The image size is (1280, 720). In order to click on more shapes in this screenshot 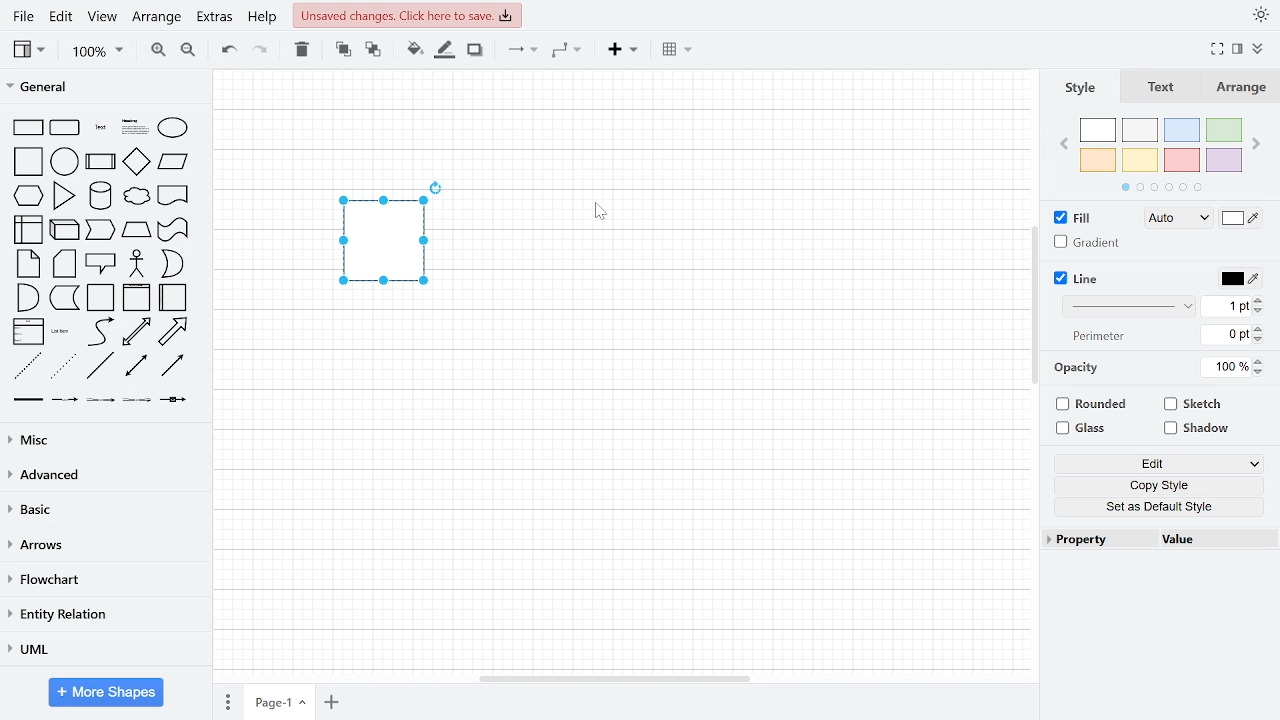, I will do `click(105, 692)`.